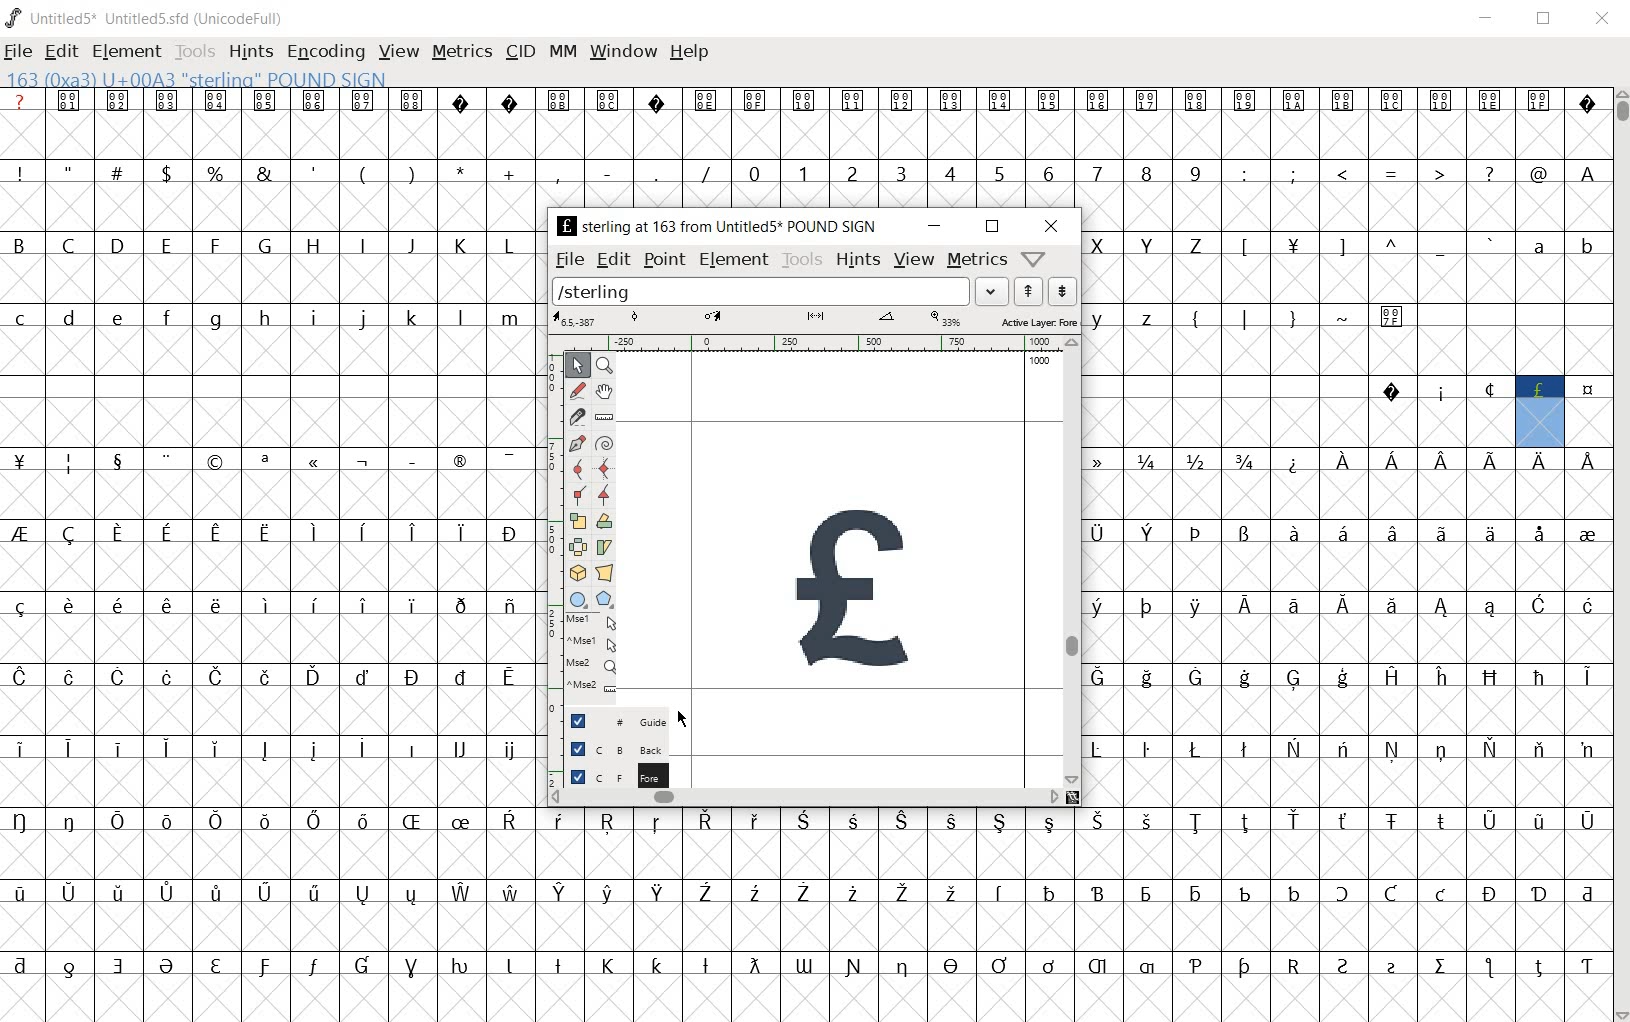 This screenshot has width=1630, height=1022. Describe the element at coordinates (594, 622) in the screenshot. I see `Mouse left button` at that location.